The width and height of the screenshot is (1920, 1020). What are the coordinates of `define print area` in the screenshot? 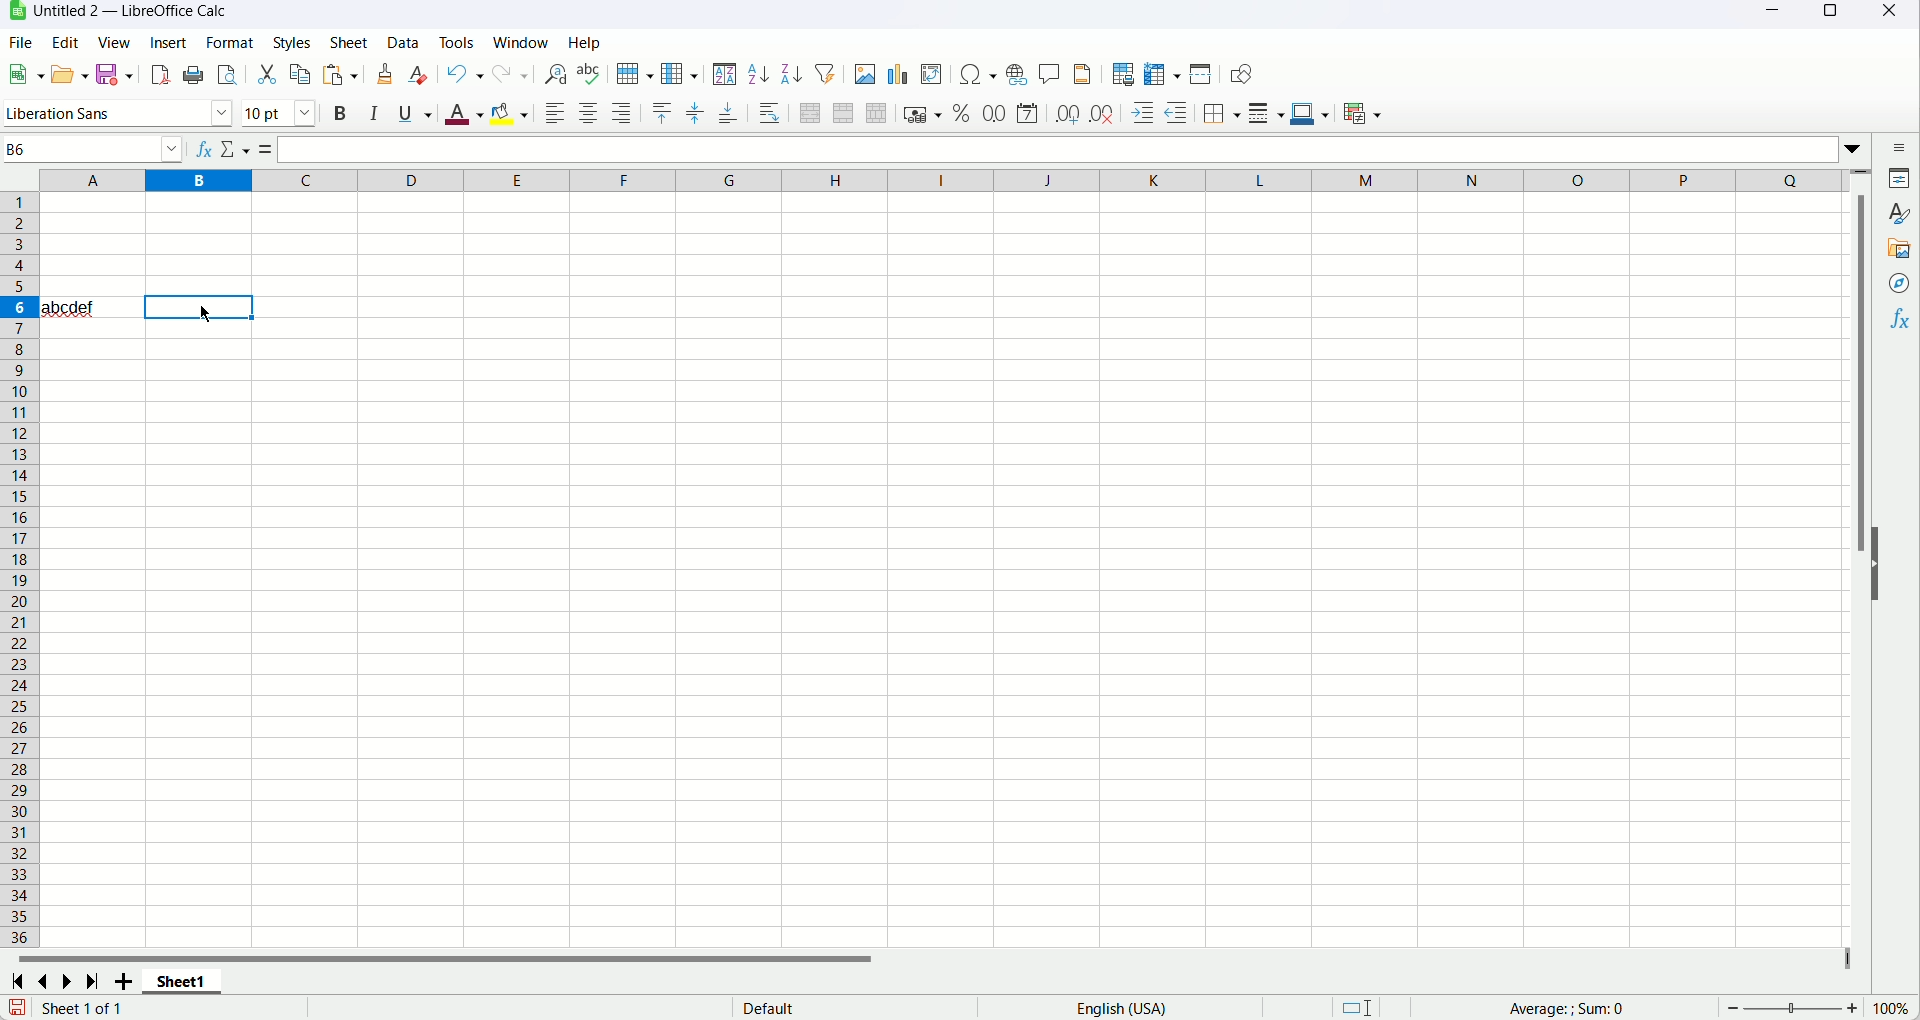 It's located at (1121, 75).